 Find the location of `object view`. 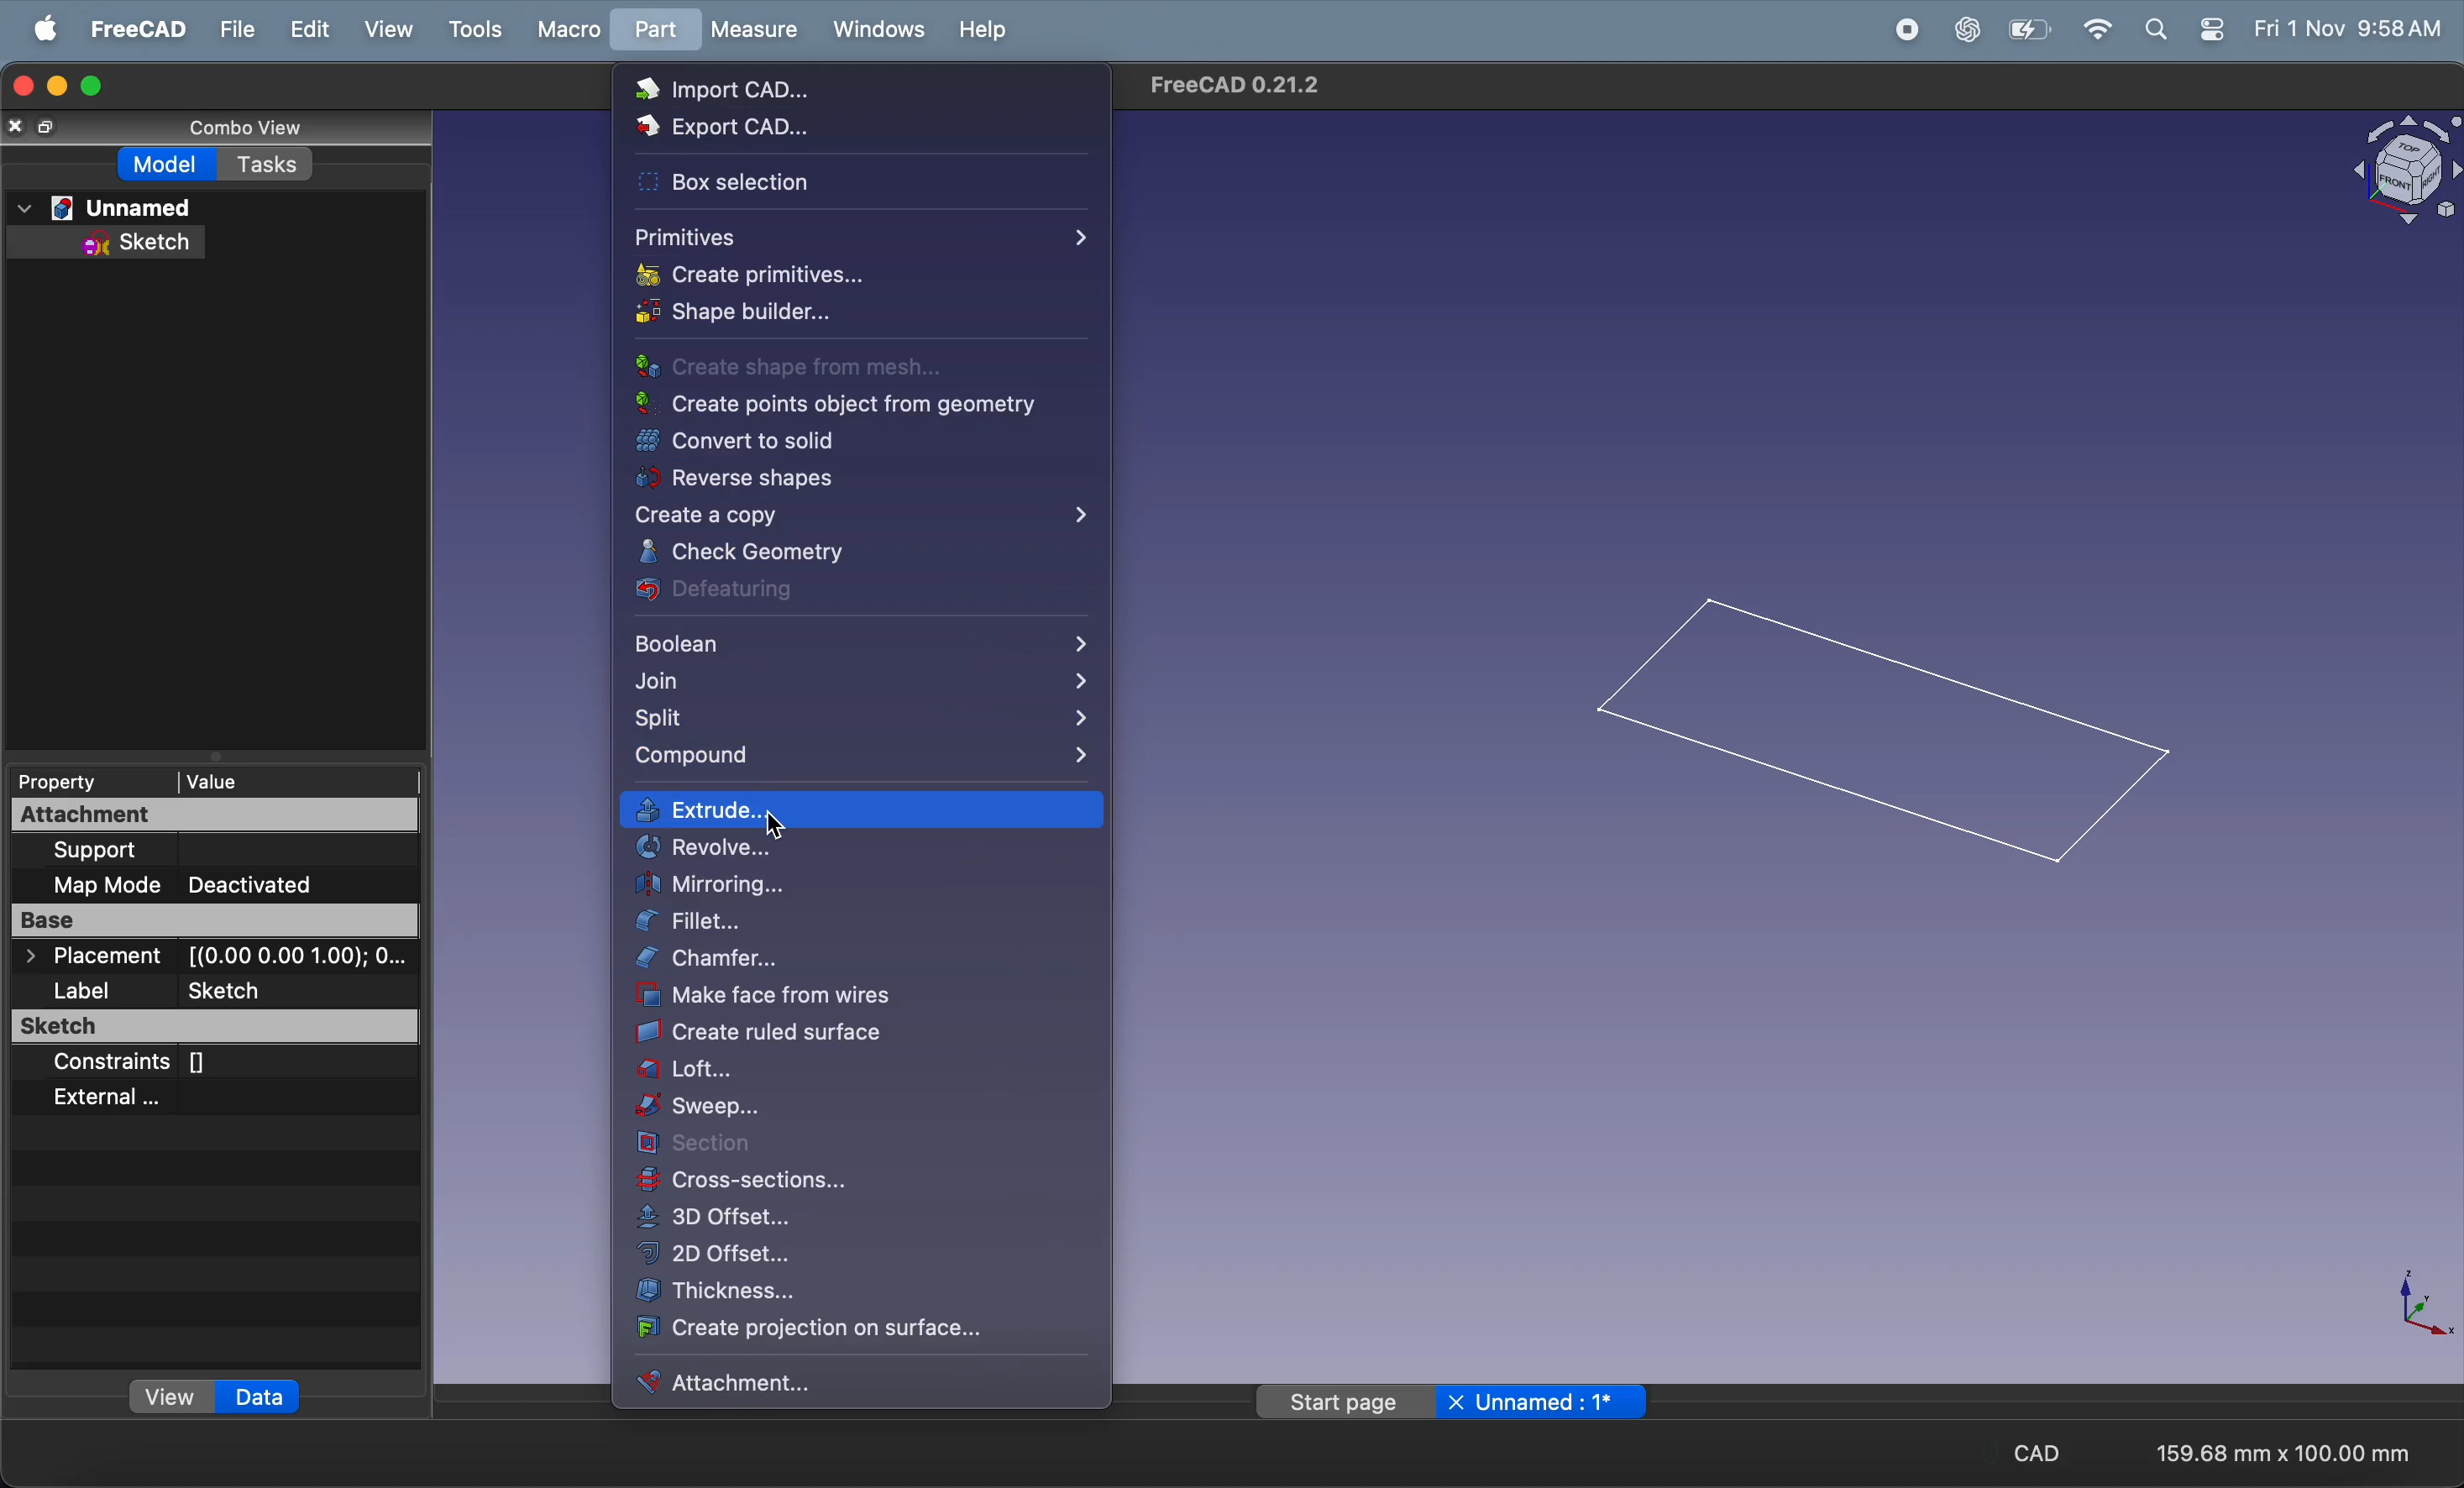

object view is located at coordinates (2389, 170).